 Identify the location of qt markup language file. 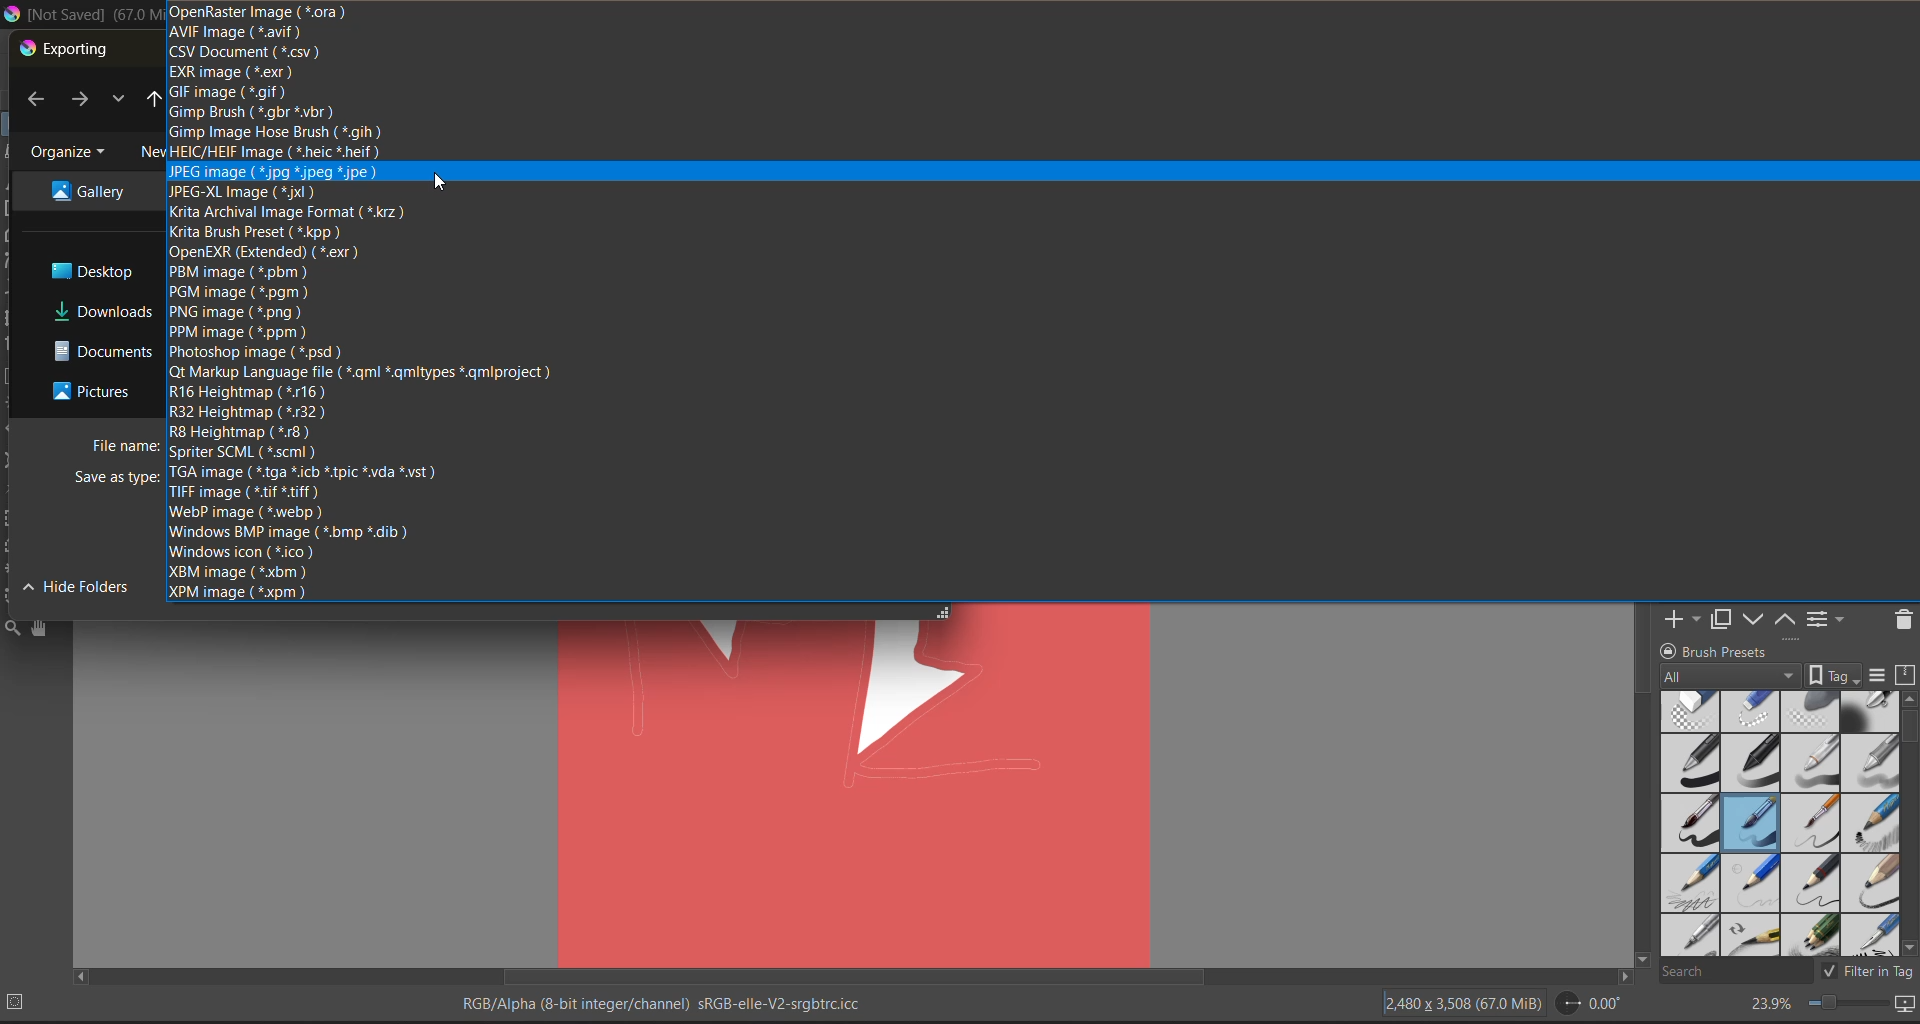
(360, 373).